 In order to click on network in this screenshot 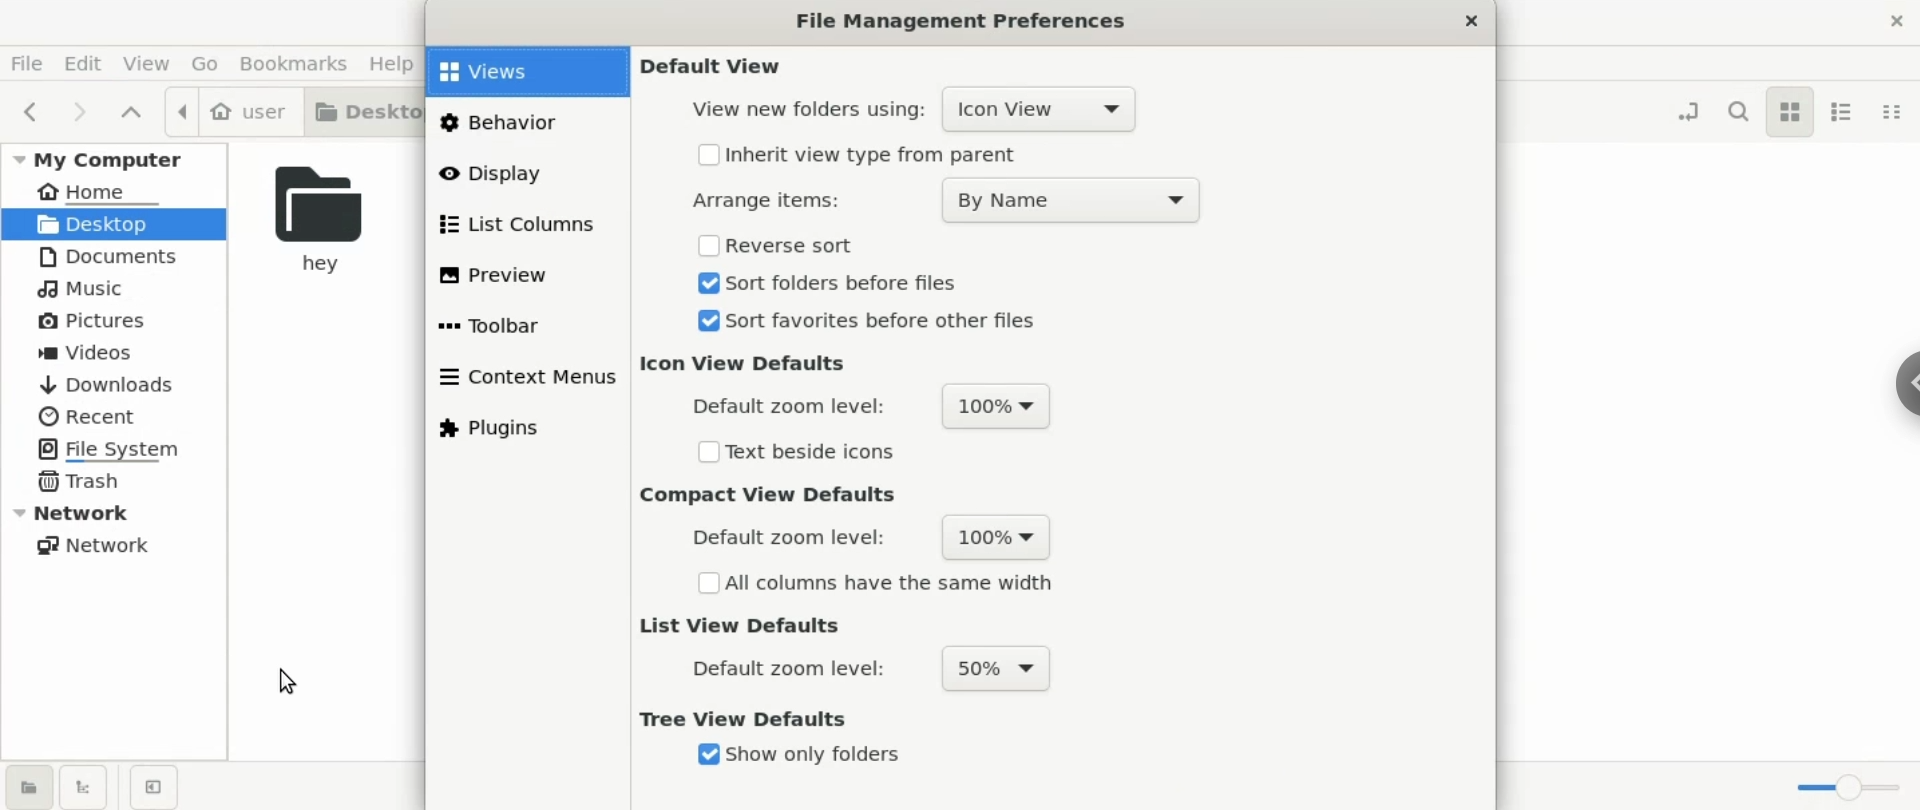, I will do `click(103, 543)`.